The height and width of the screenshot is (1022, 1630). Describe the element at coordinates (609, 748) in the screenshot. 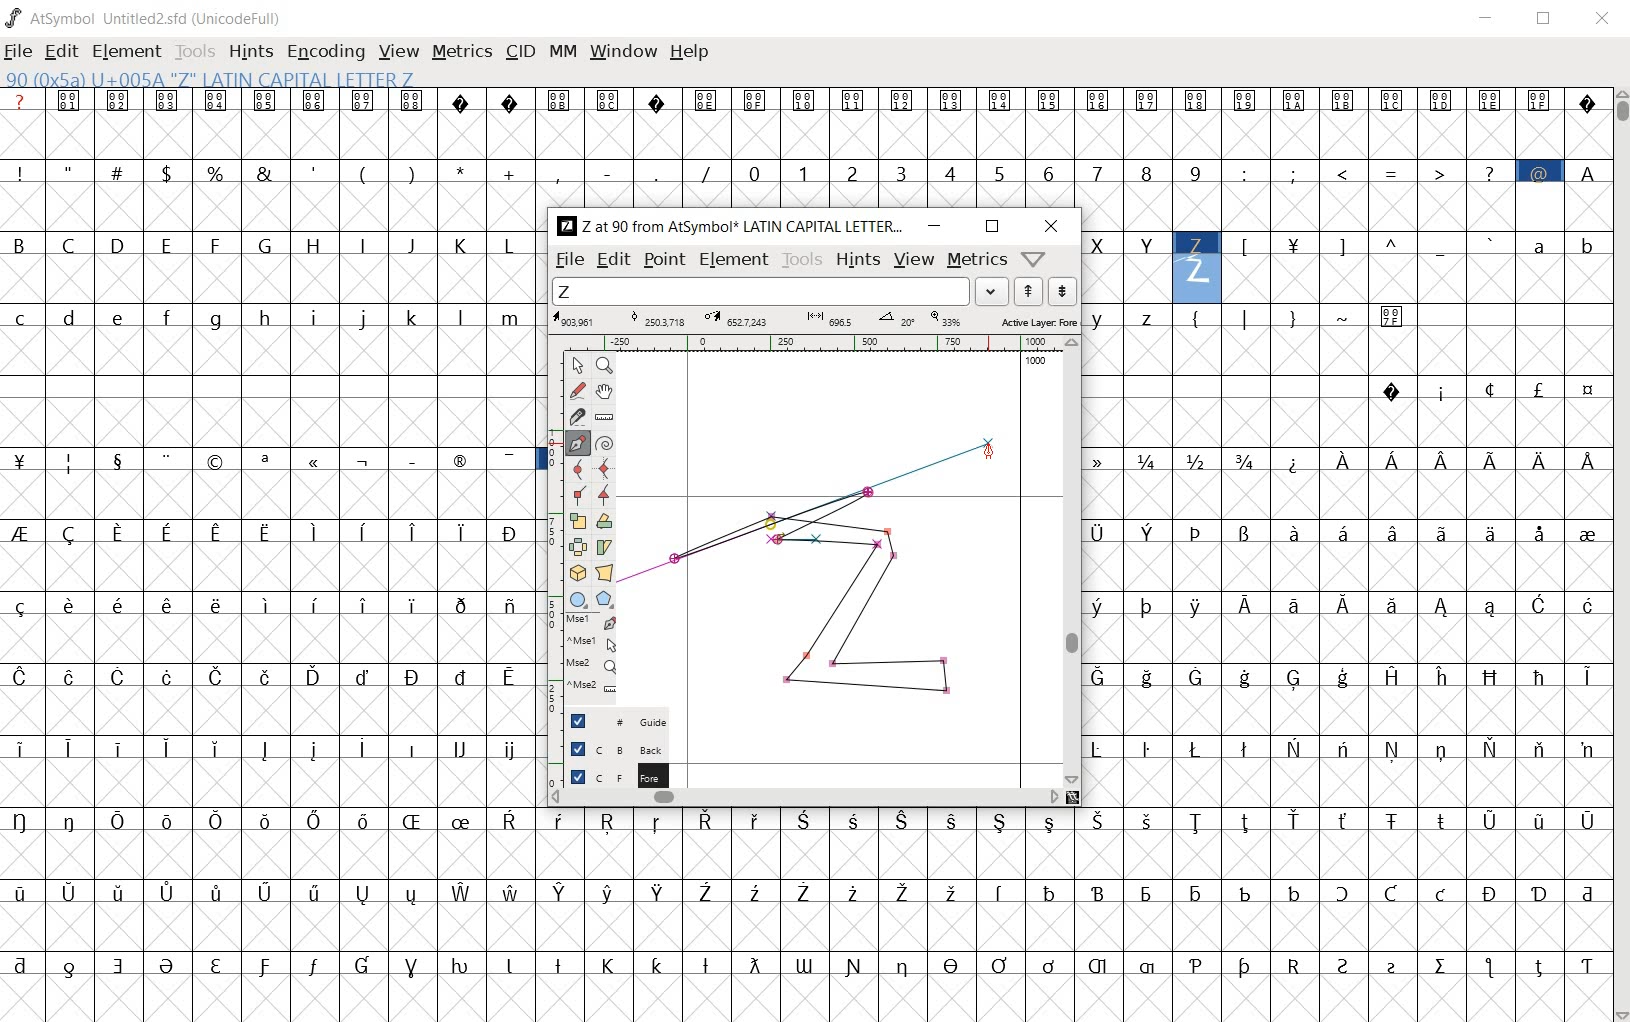

I see `Background` at that location.